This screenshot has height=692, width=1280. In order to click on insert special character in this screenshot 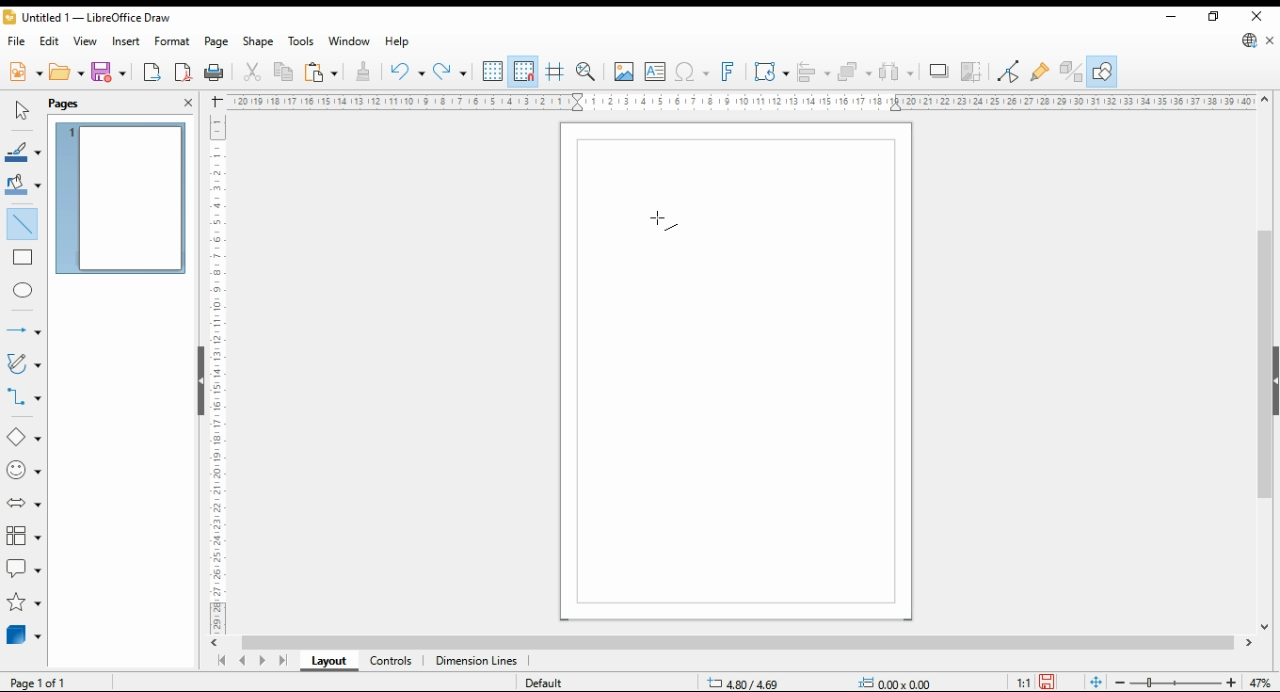, I will do `click(690, 72)`.